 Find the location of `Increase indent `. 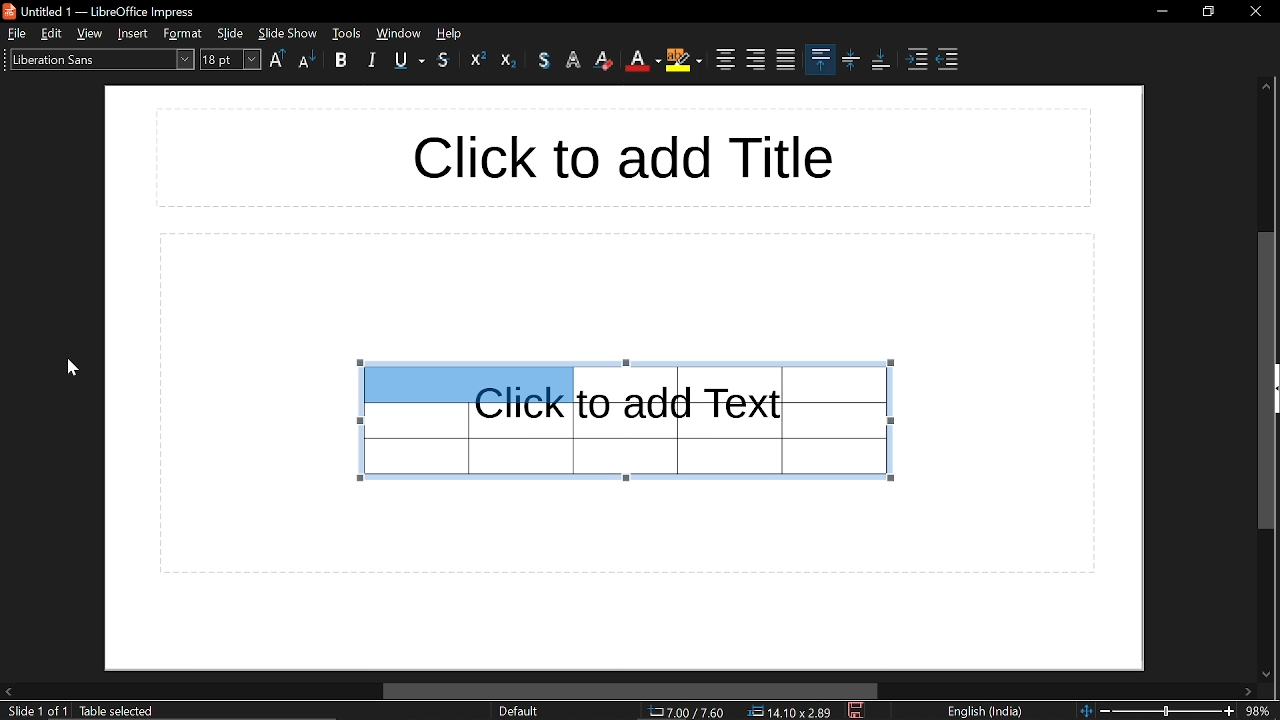

Increase indent  is located at coordinates (919, 61).